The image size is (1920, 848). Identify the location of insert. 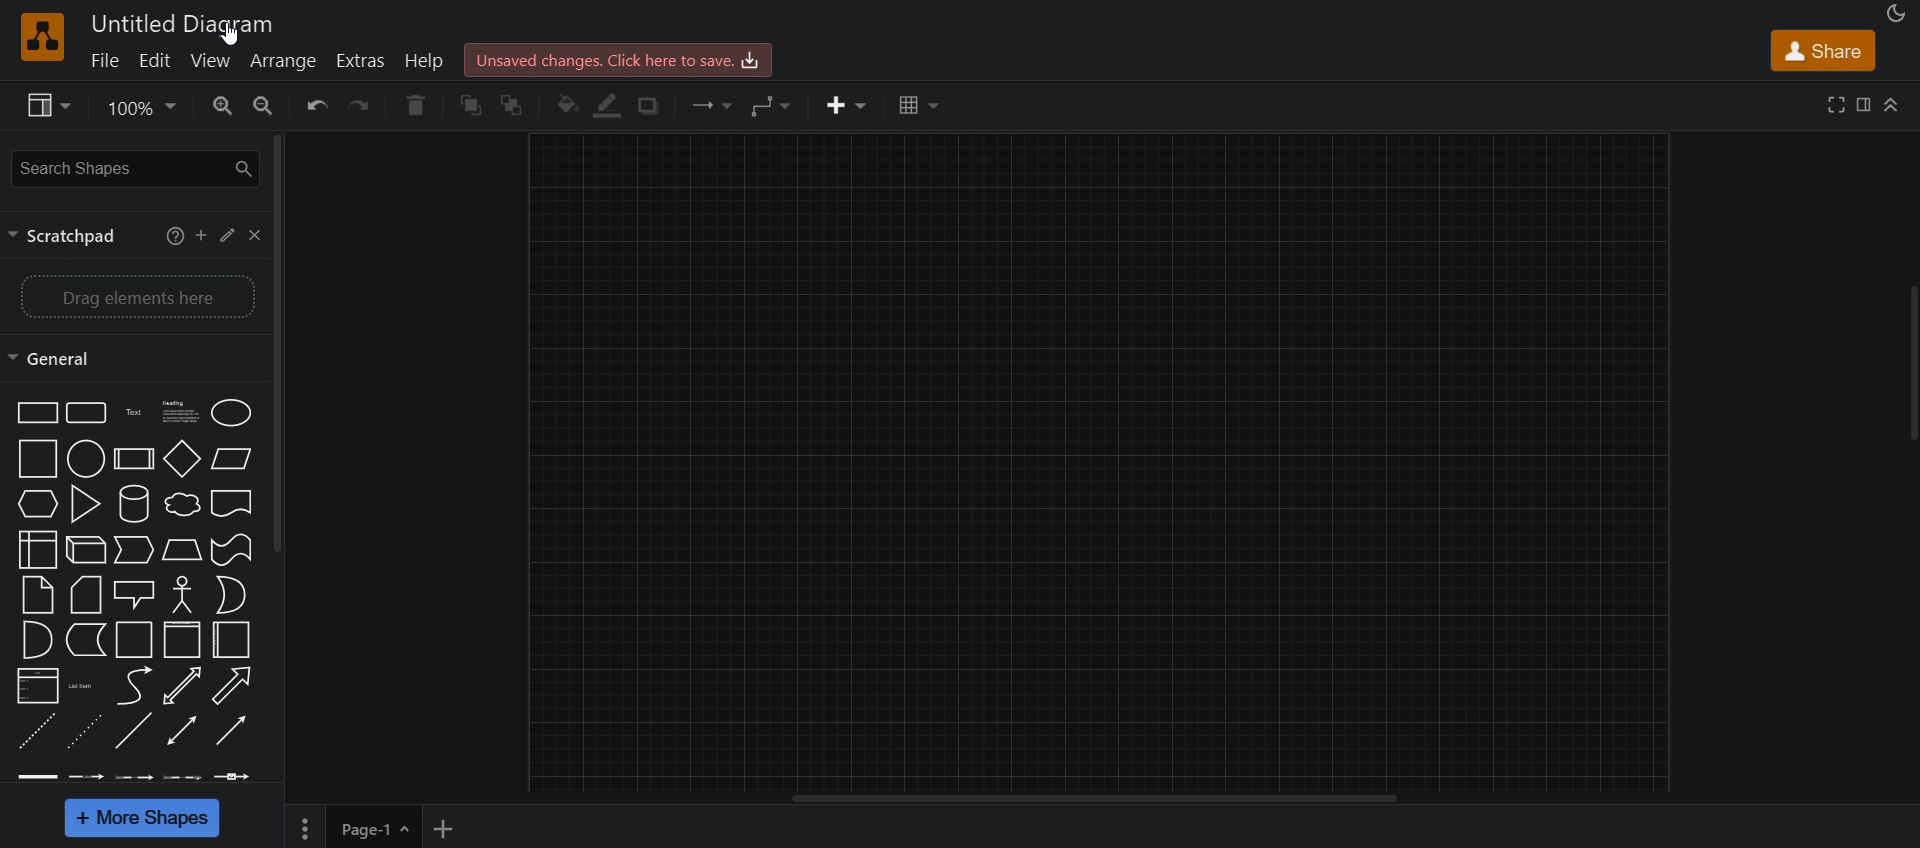
(841, 105).